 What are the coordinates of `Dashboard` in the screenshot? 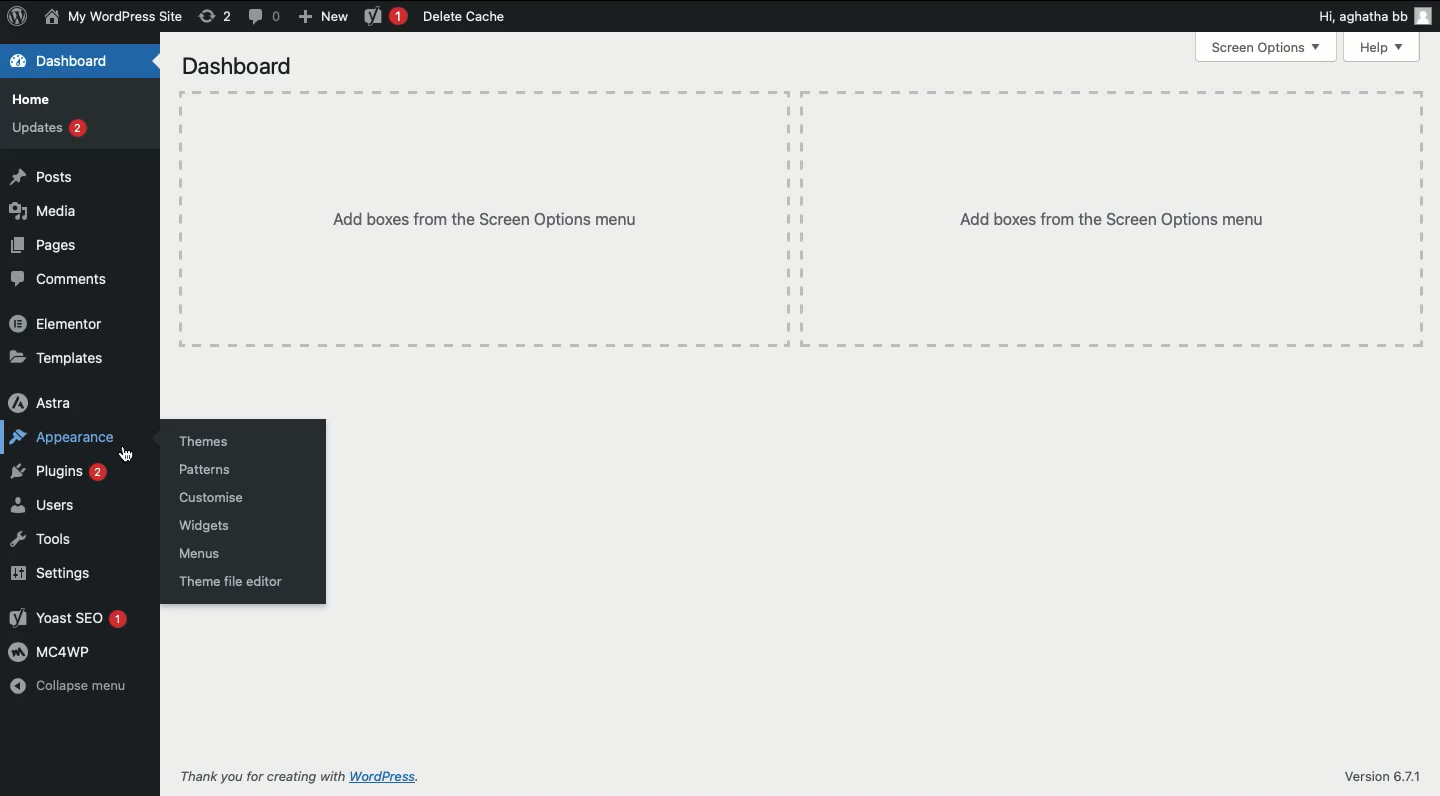 It's located at (69, 61).